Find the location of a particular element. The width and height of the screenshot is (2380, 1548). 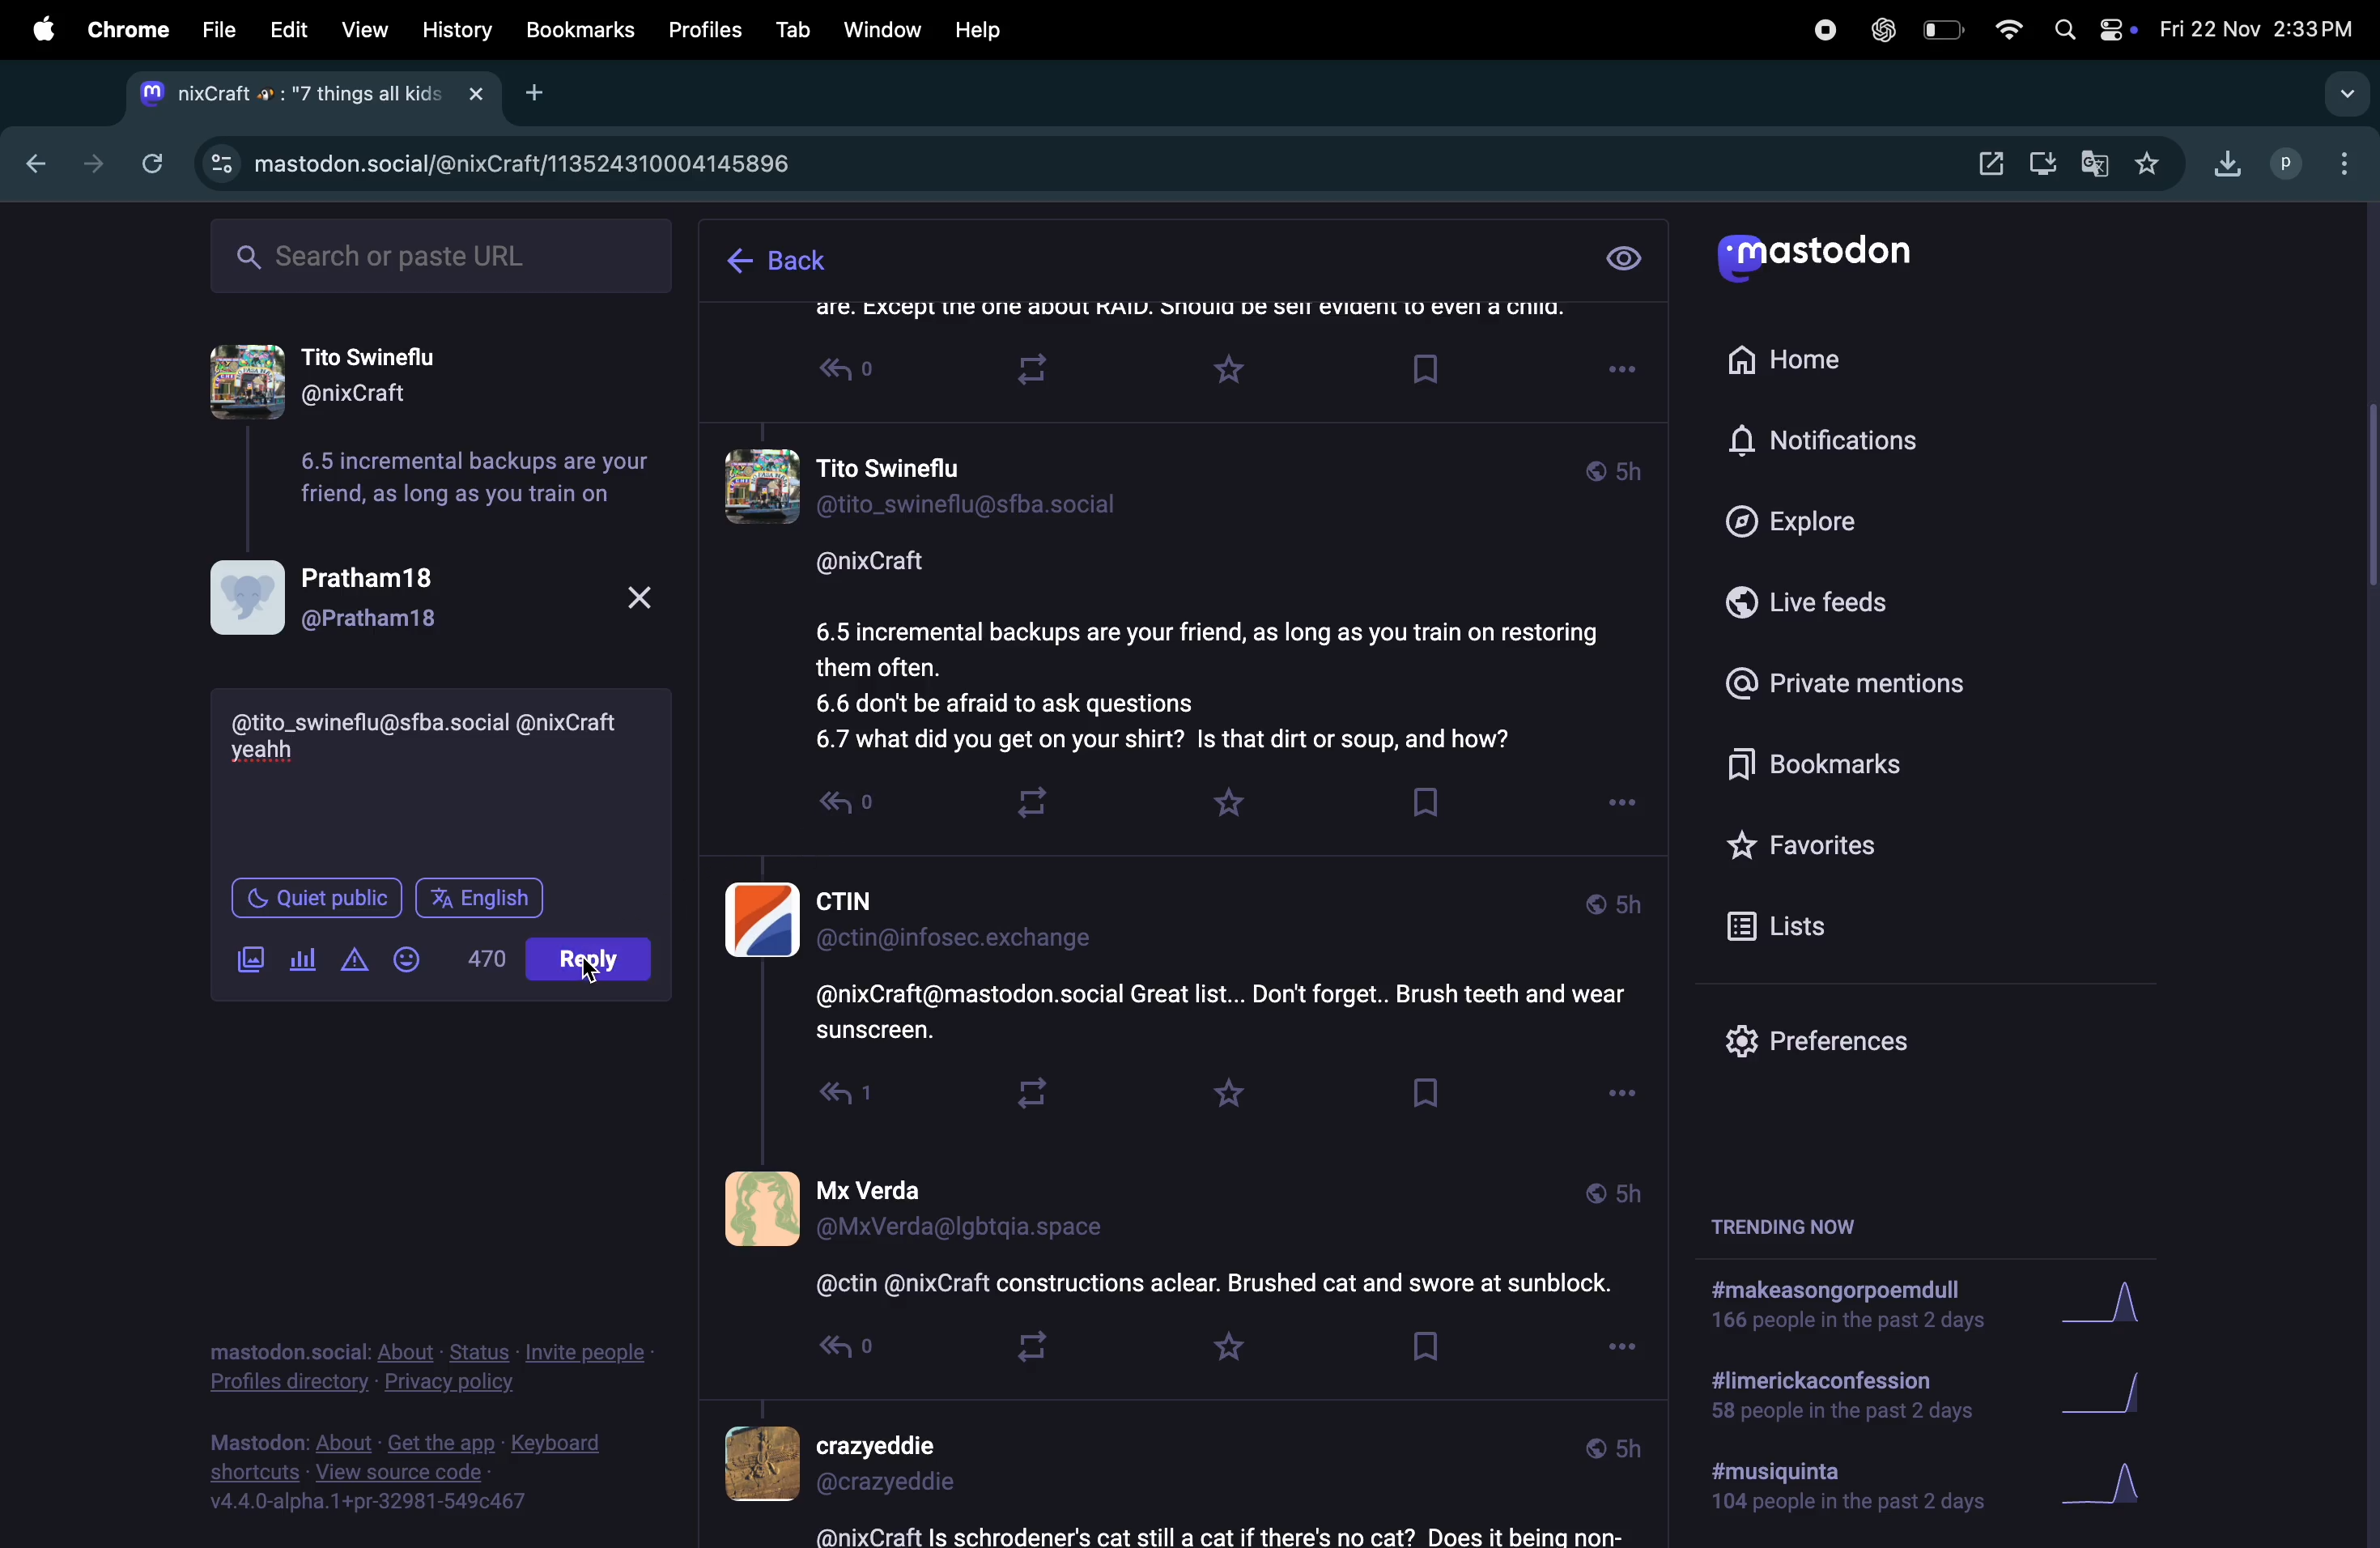

#musiquinta
104 people in the past 2 days is located at coordinates (1837, 1492).